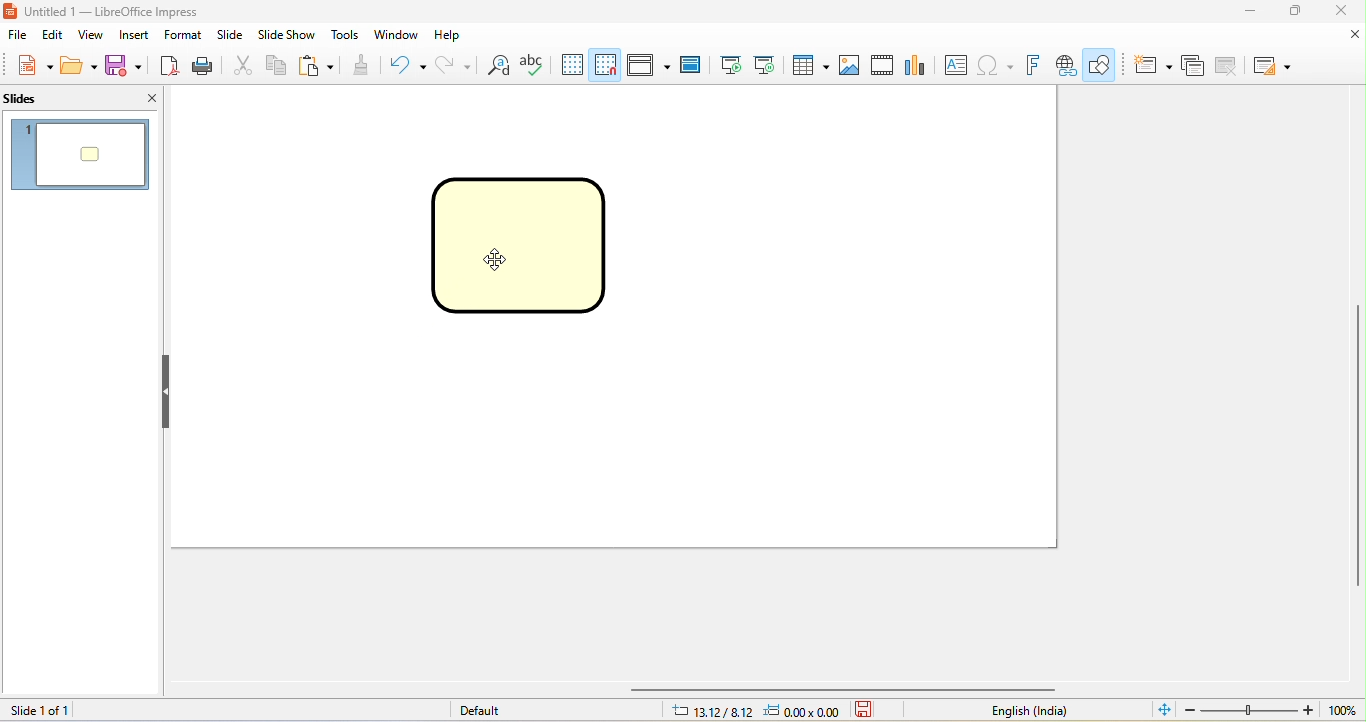 The height and width of the screenshot is (722, 1366). Describe the element at coordinates (27, 64) in the screenshot. I see `new` at that location.